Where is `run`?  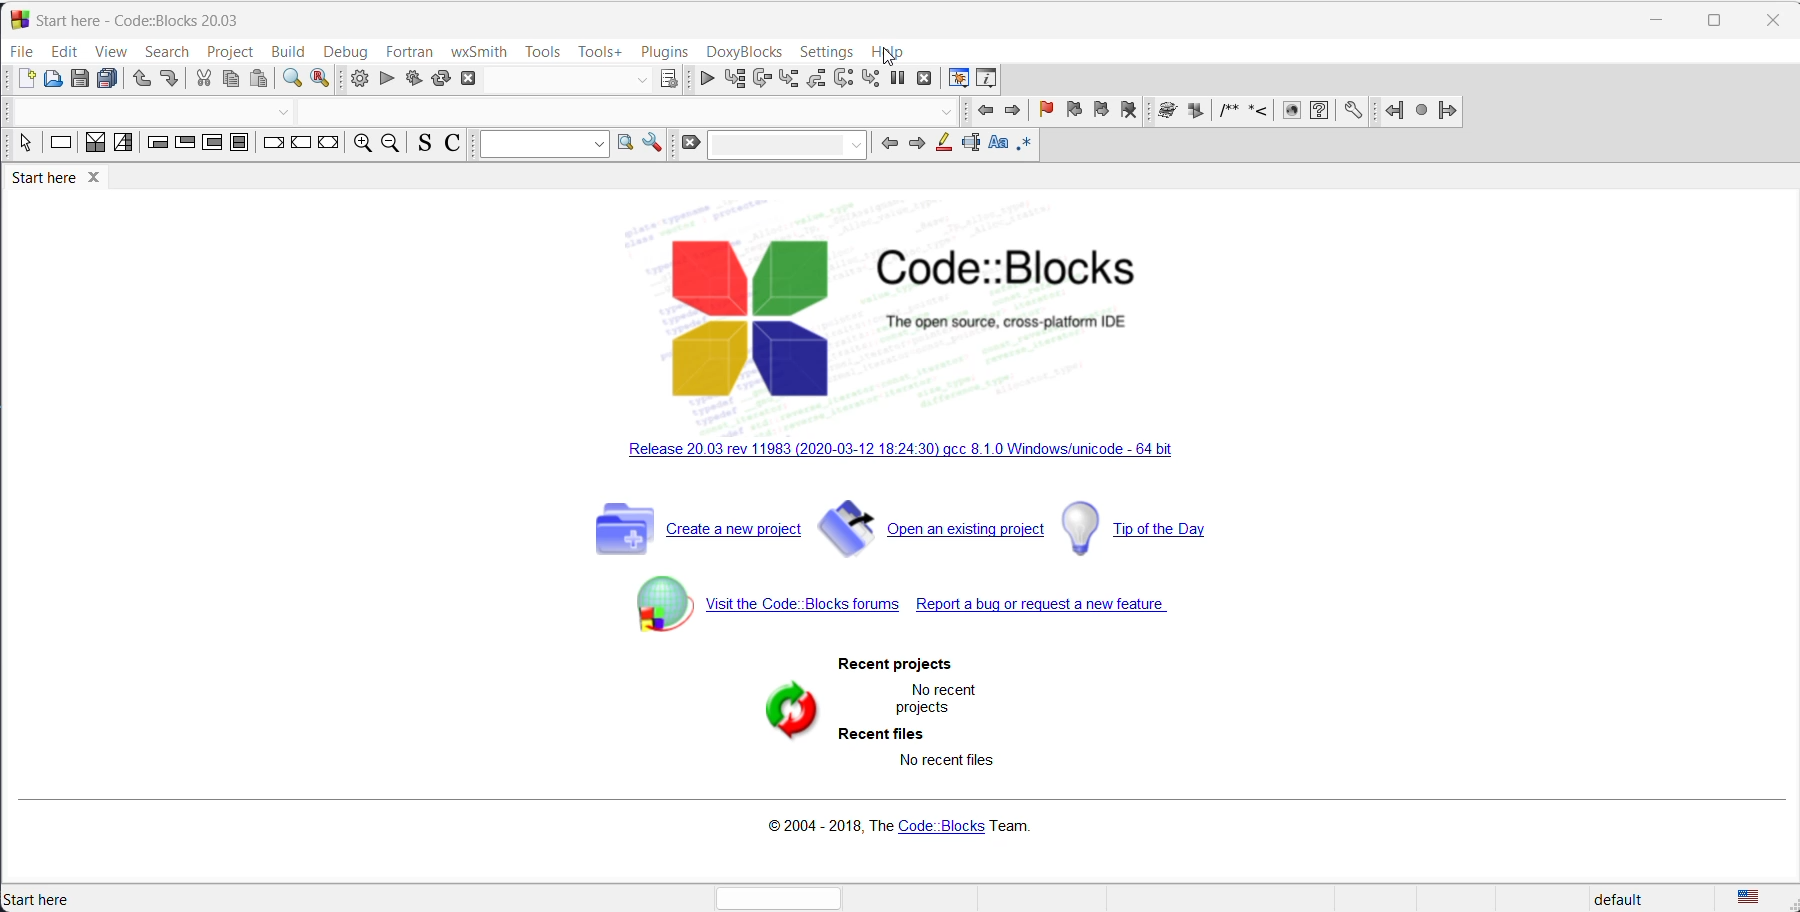
run is located at coordinates (385, 79).